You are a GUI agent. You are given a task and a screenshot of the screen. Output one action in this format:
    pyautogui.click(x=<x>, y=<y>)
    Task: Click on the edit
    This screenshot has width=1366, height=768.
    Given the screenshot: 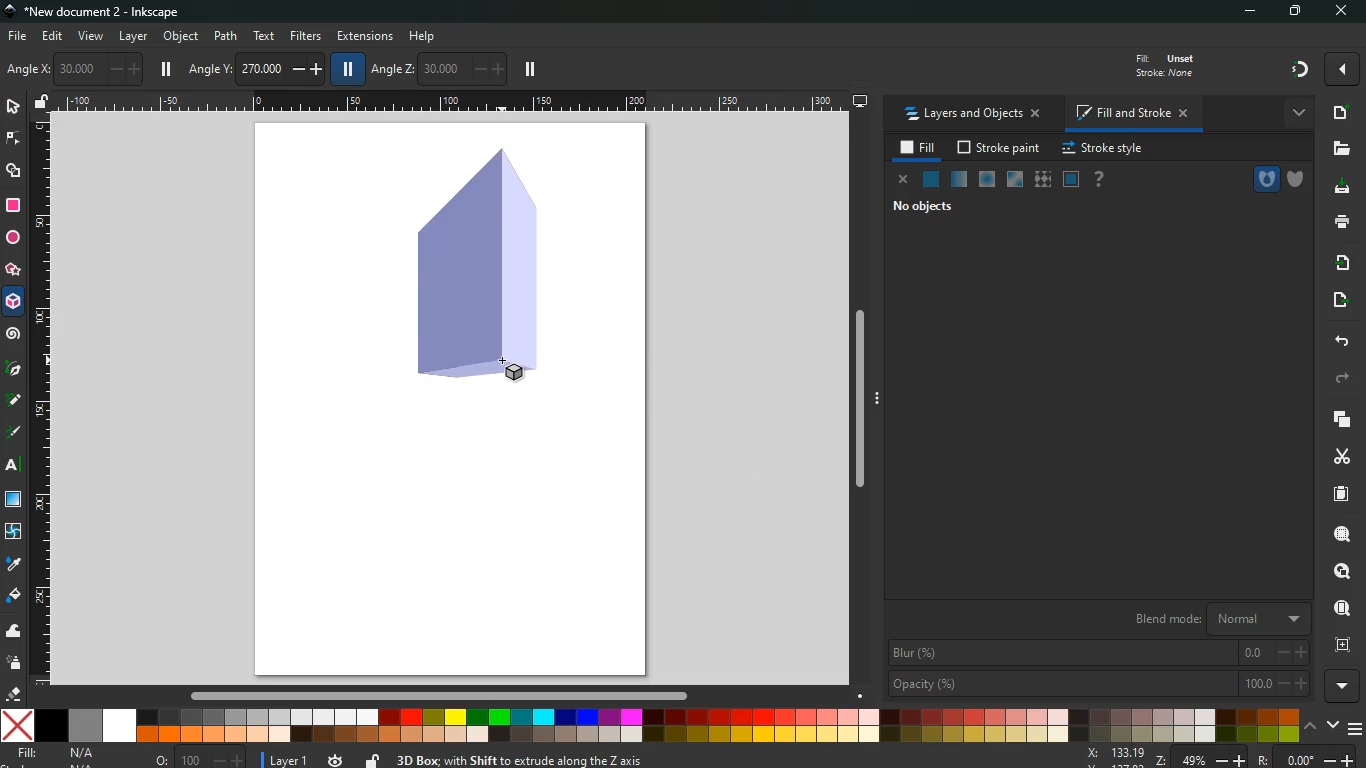 What is the action you would take?
    pyautogui.click(x=54, y=36)
    